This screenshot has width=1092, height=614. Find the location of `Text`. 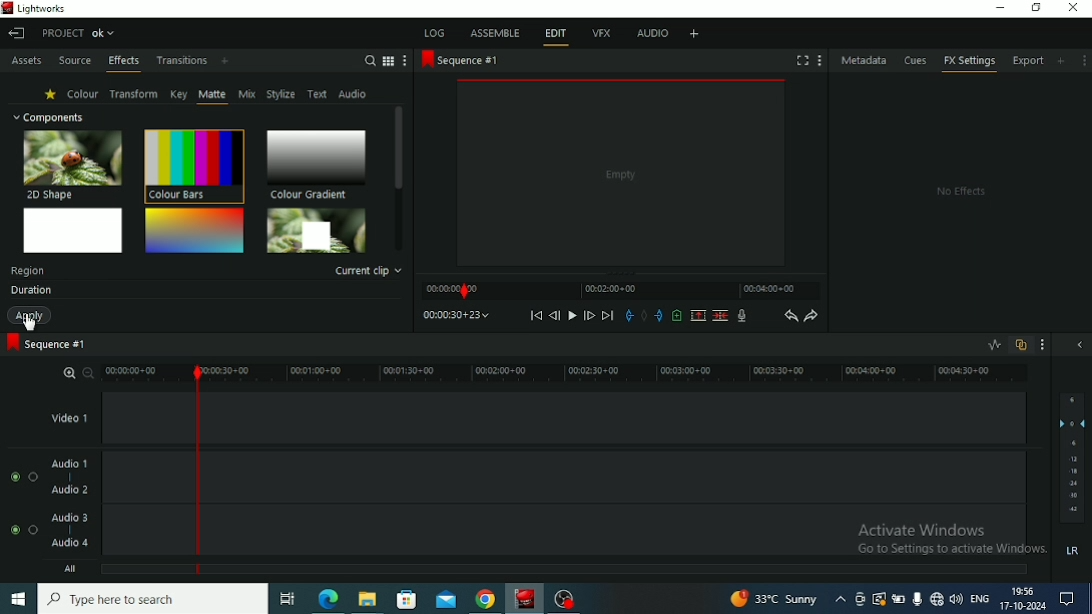

Text is located at coordinates (28, 271).